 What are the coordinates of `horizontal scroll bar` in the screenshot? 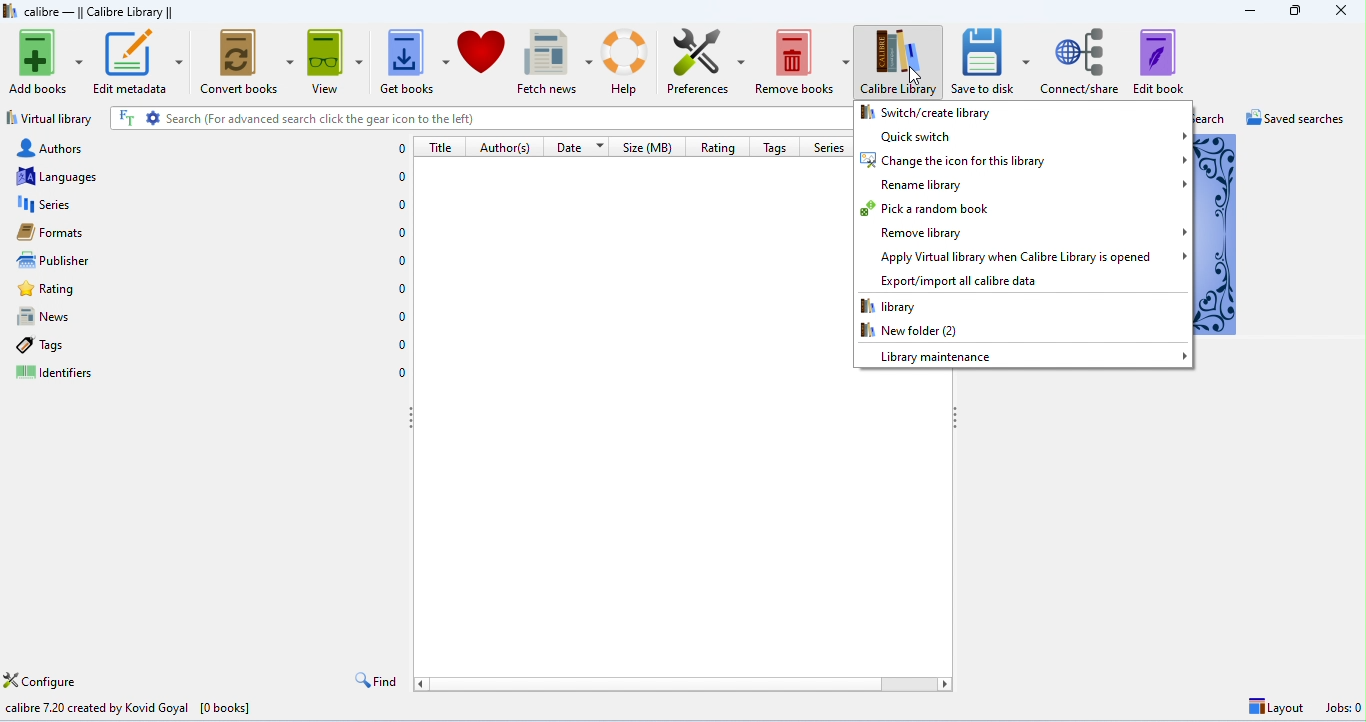 It's located at (682, 684).